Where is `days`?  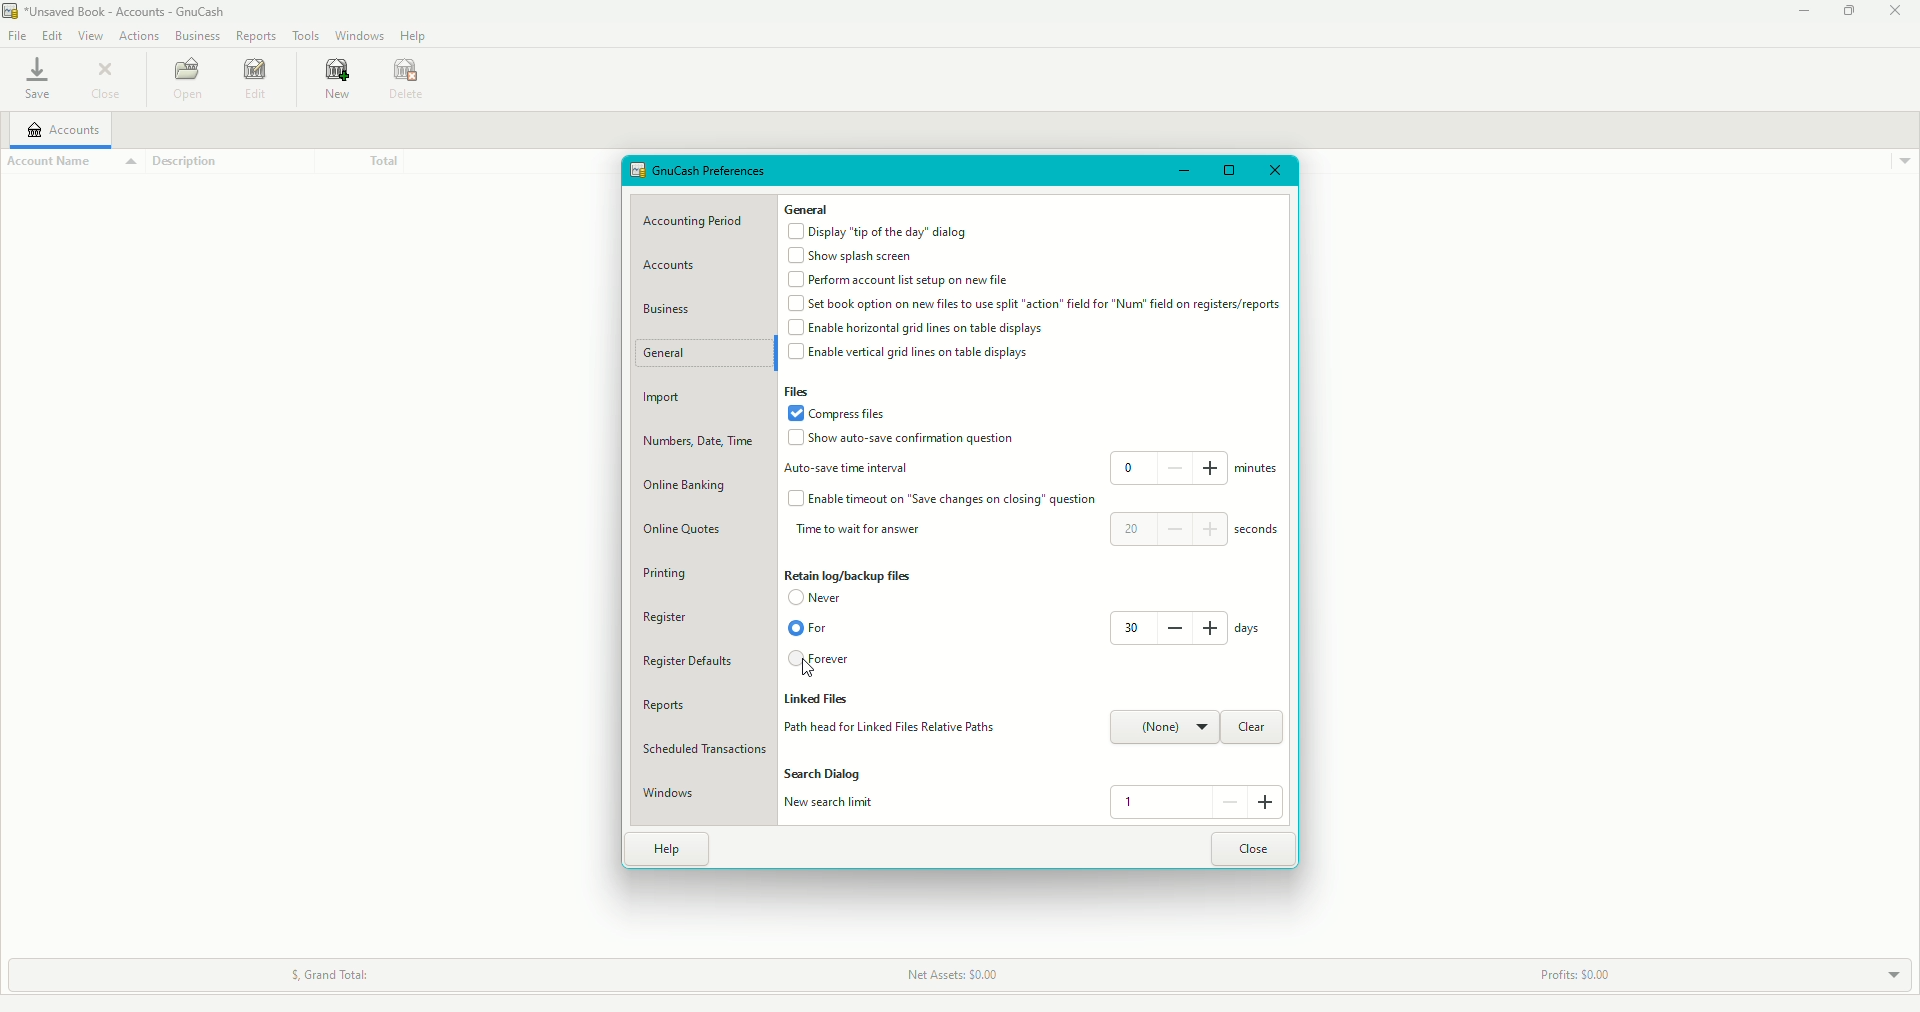 days is located at coordinates (1248, 629).